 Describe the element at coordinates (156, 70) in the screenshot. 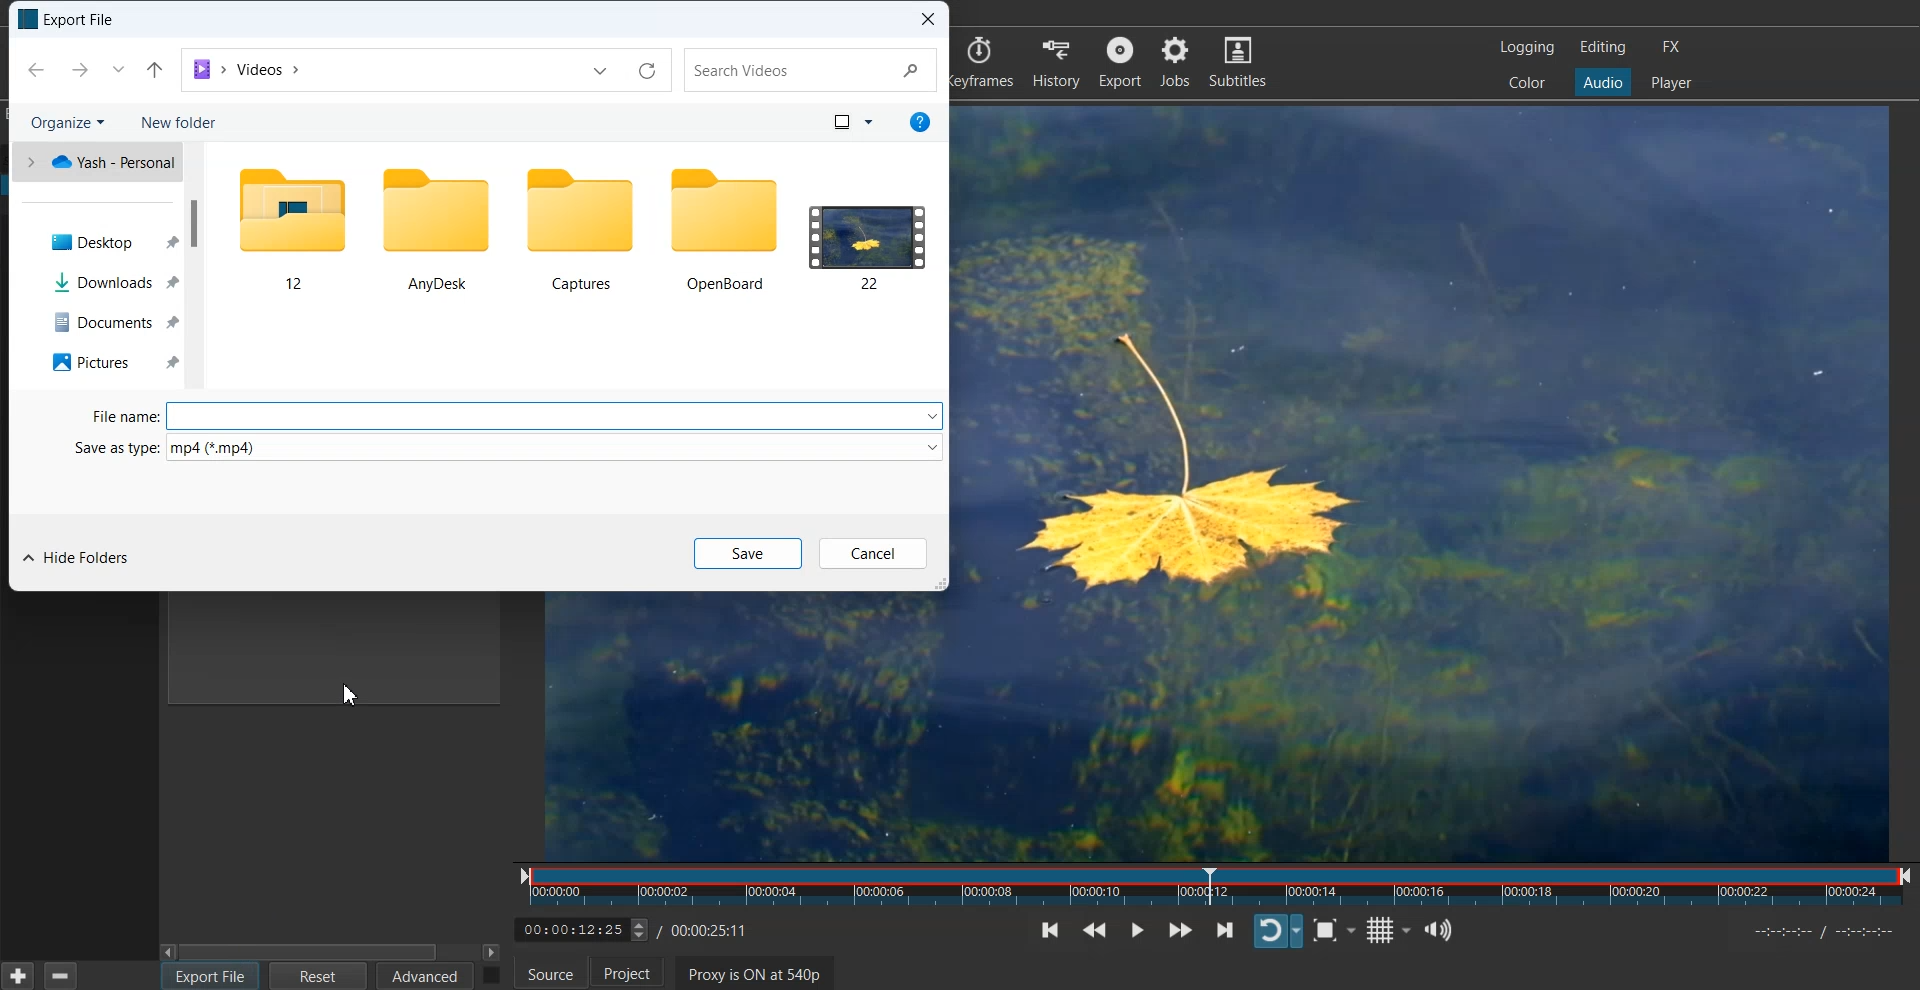

I see `share` at that location.